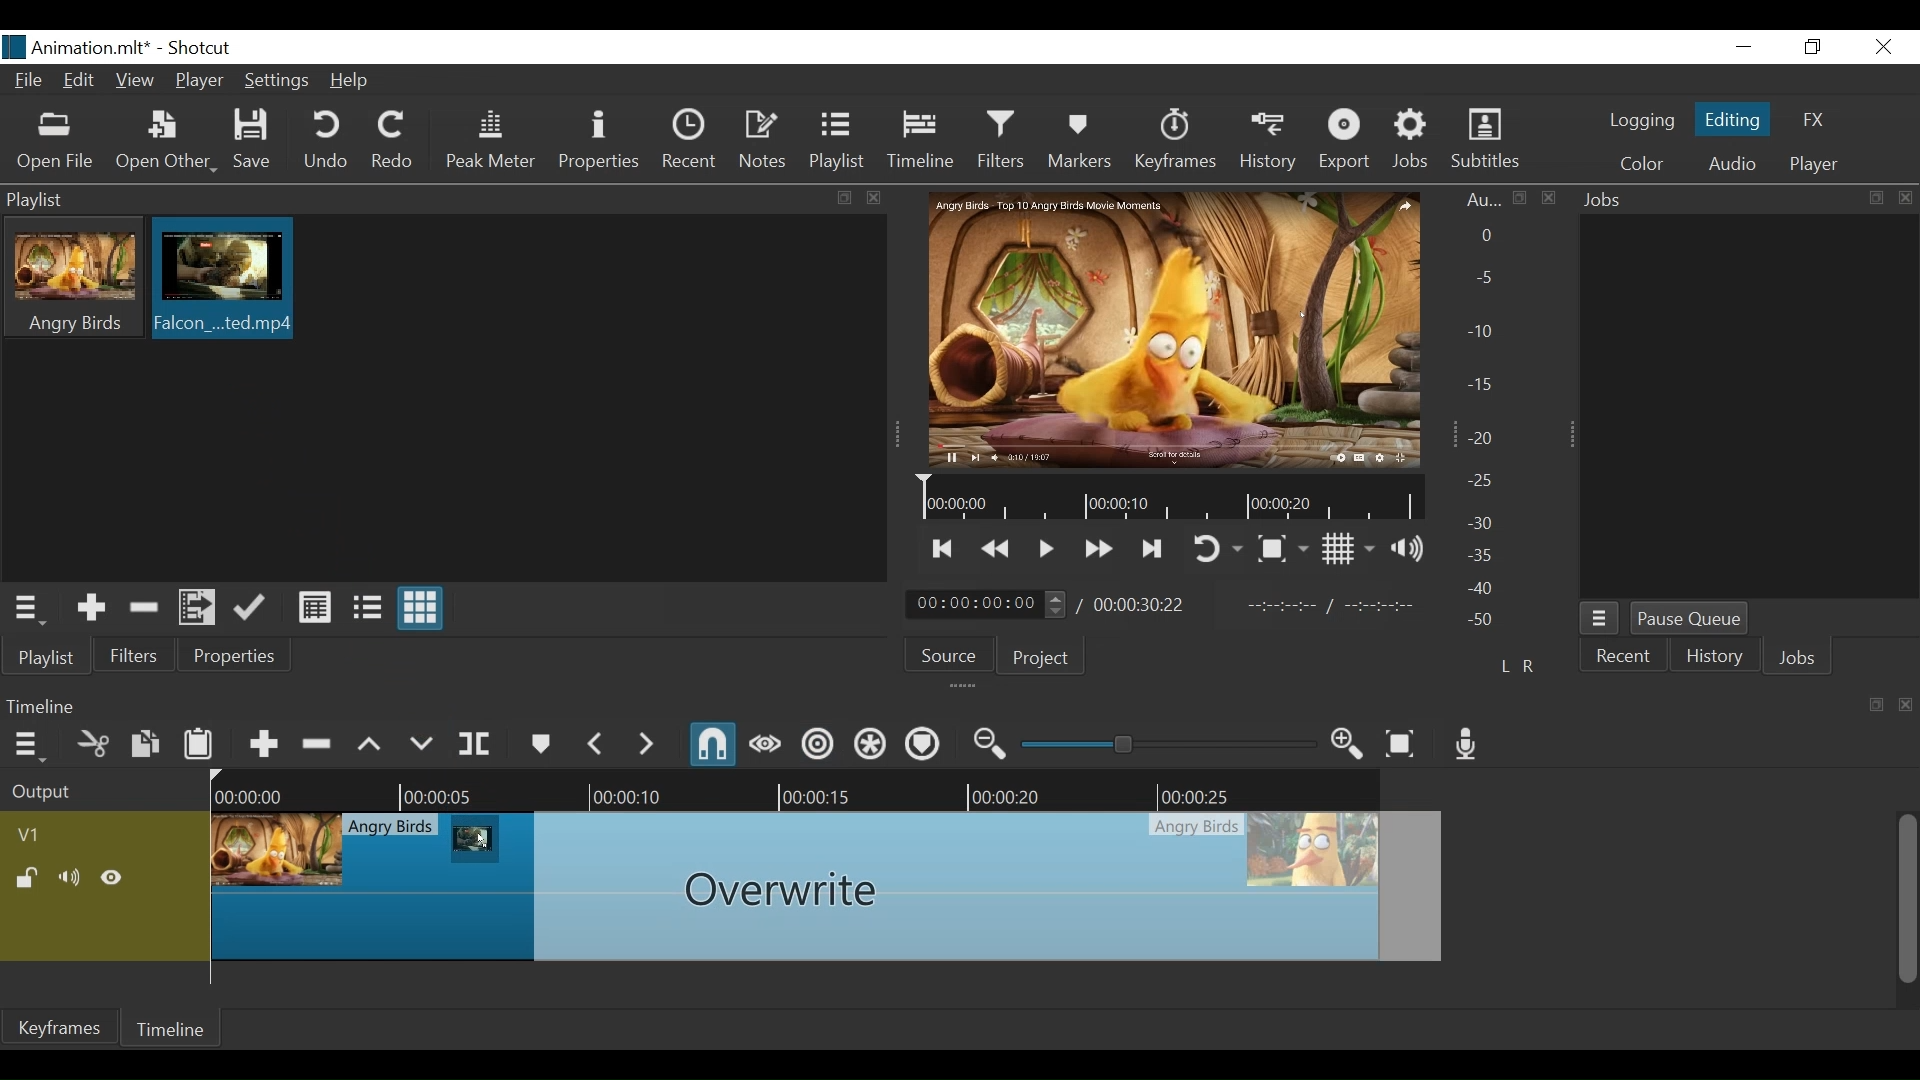 The height and width of the screenshot is (1080, 1920). What do you see at coordinates (949, 655) in the screenshot?
I see `Source` at bounding box center [949, 655].